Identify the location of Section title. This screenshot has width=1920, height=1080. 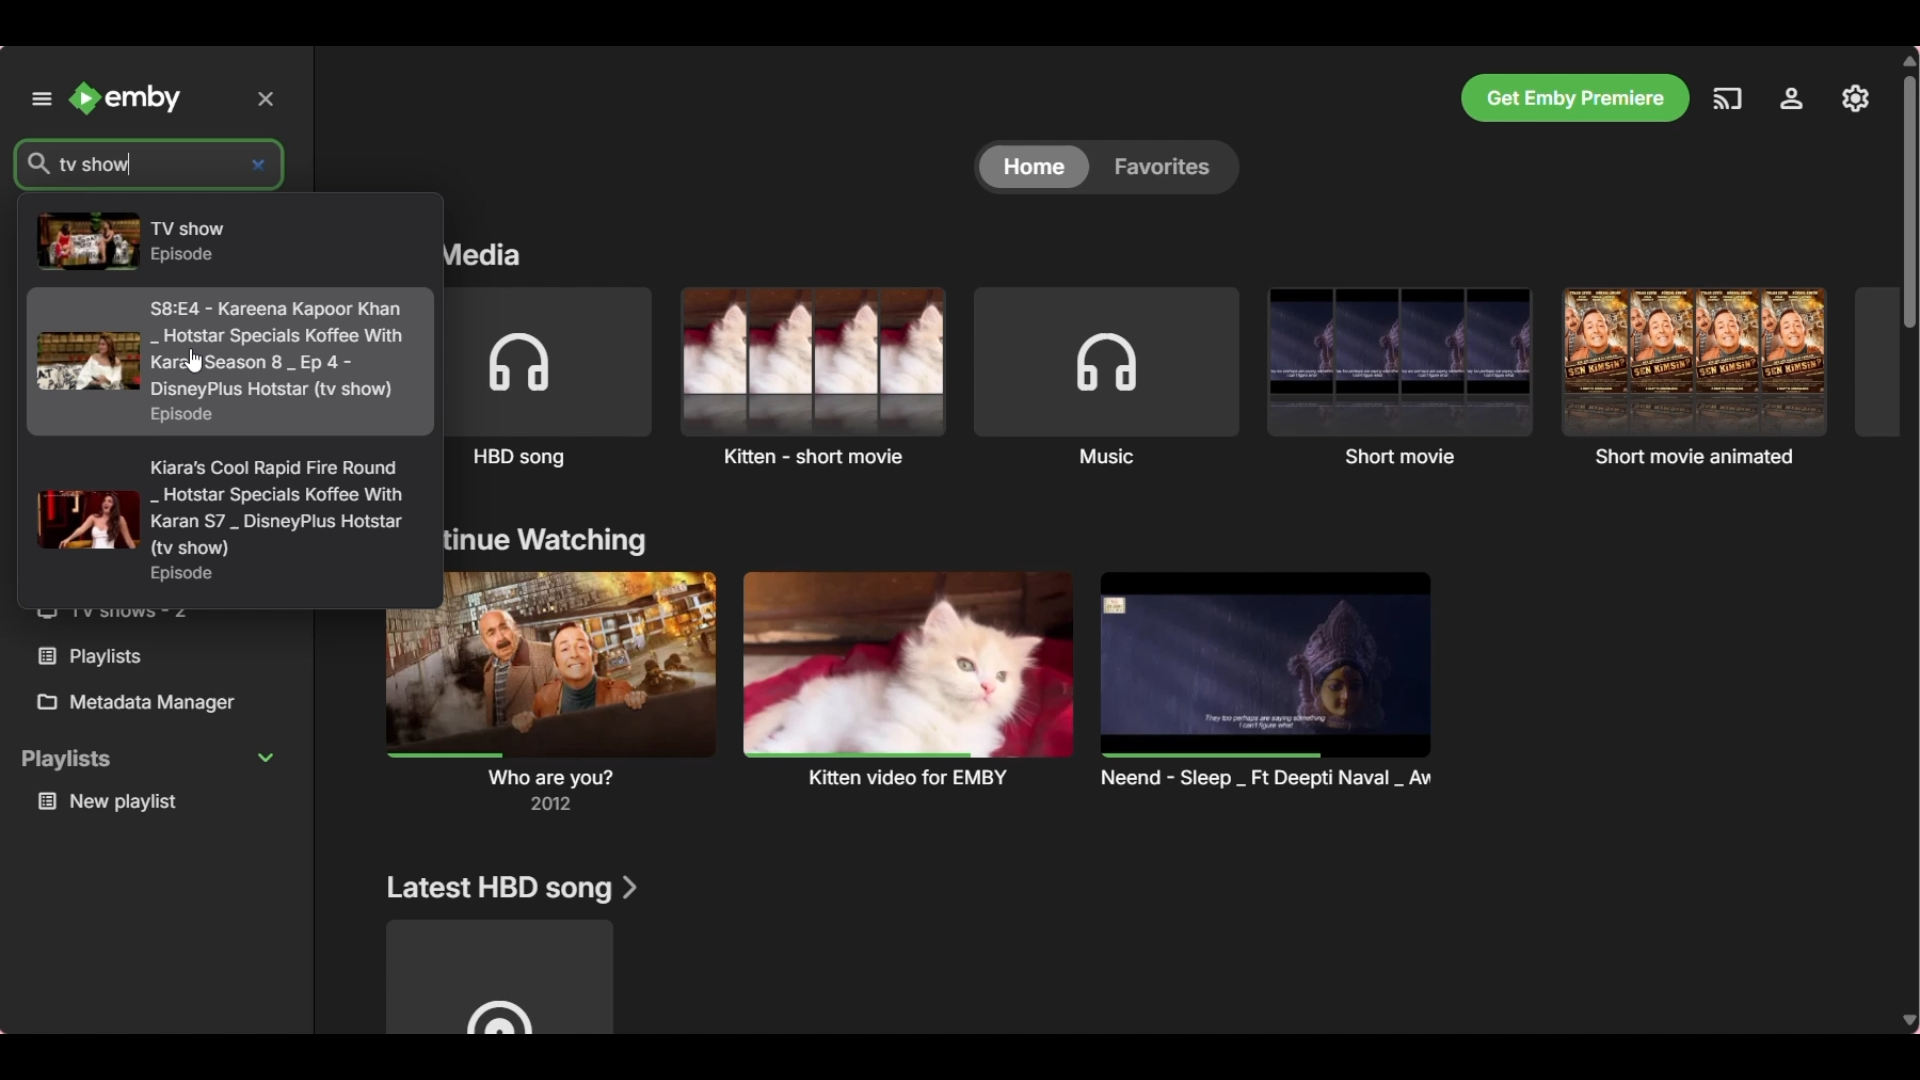
(512, 889).